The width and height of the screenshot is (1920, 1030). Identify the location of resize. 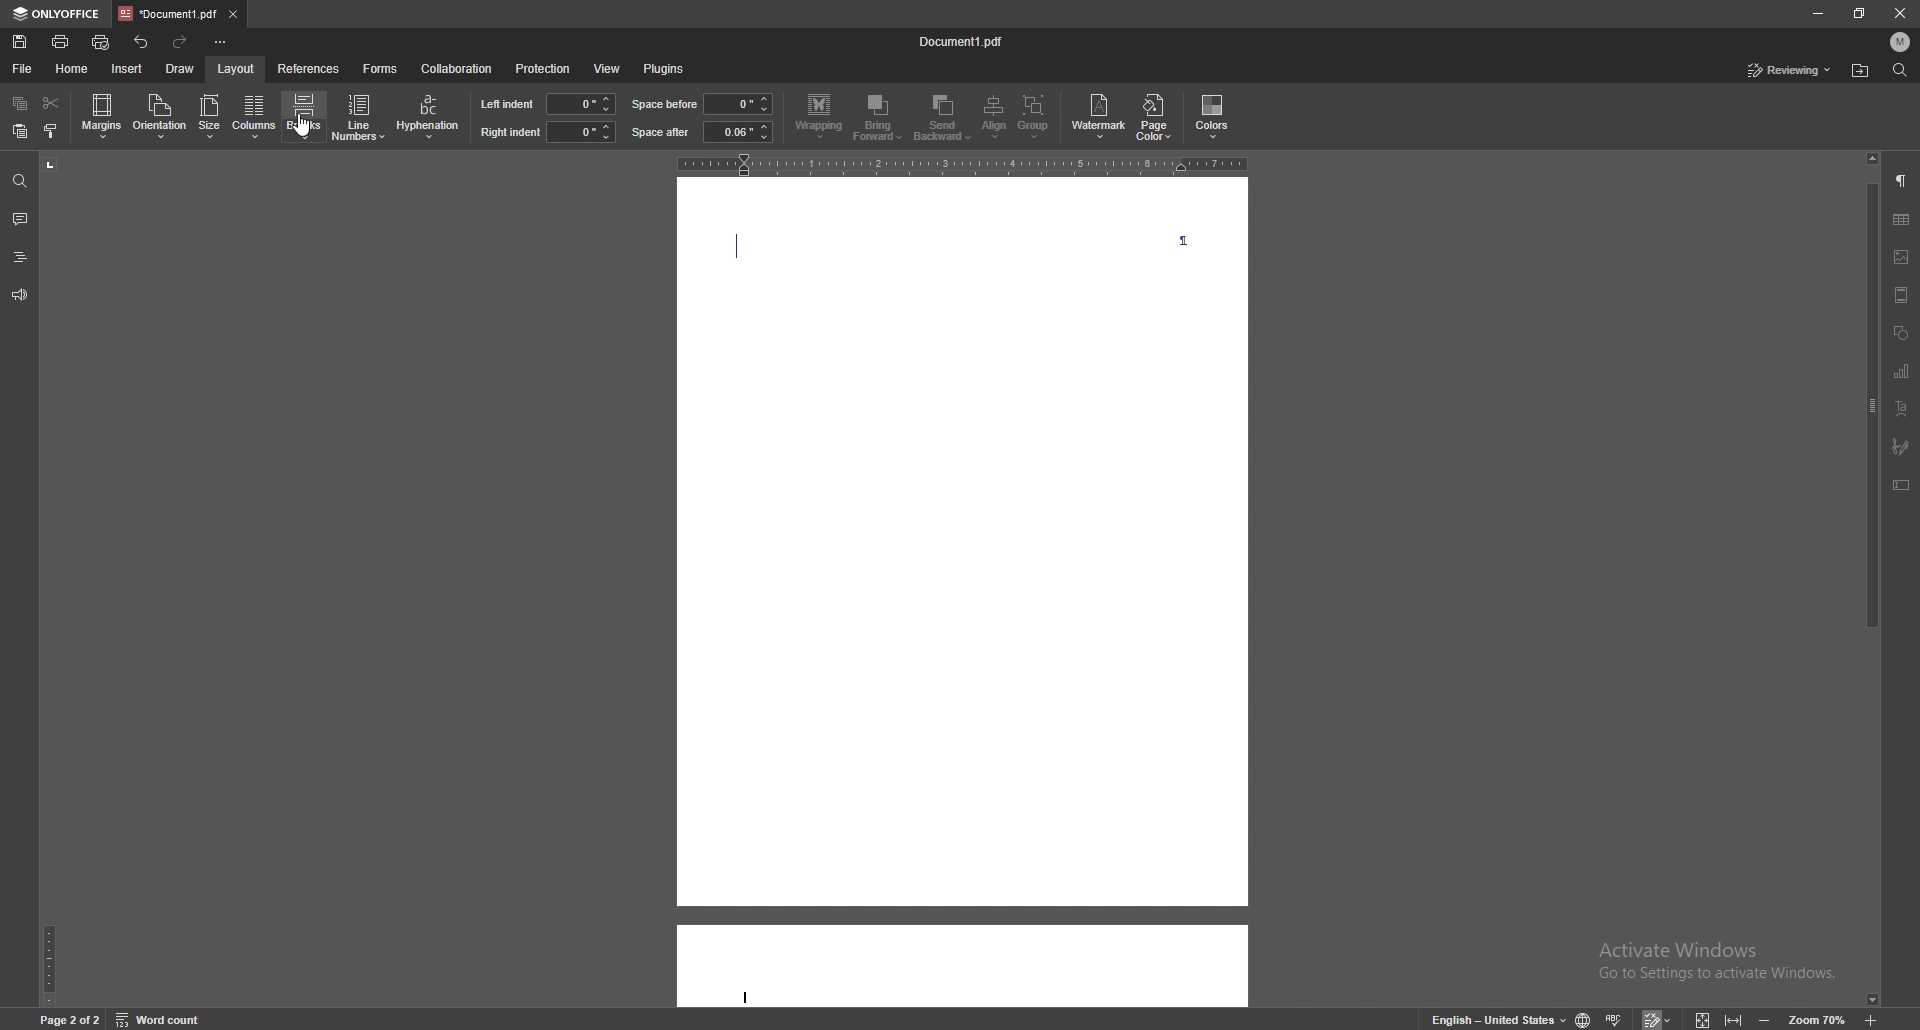
(1860, 13).